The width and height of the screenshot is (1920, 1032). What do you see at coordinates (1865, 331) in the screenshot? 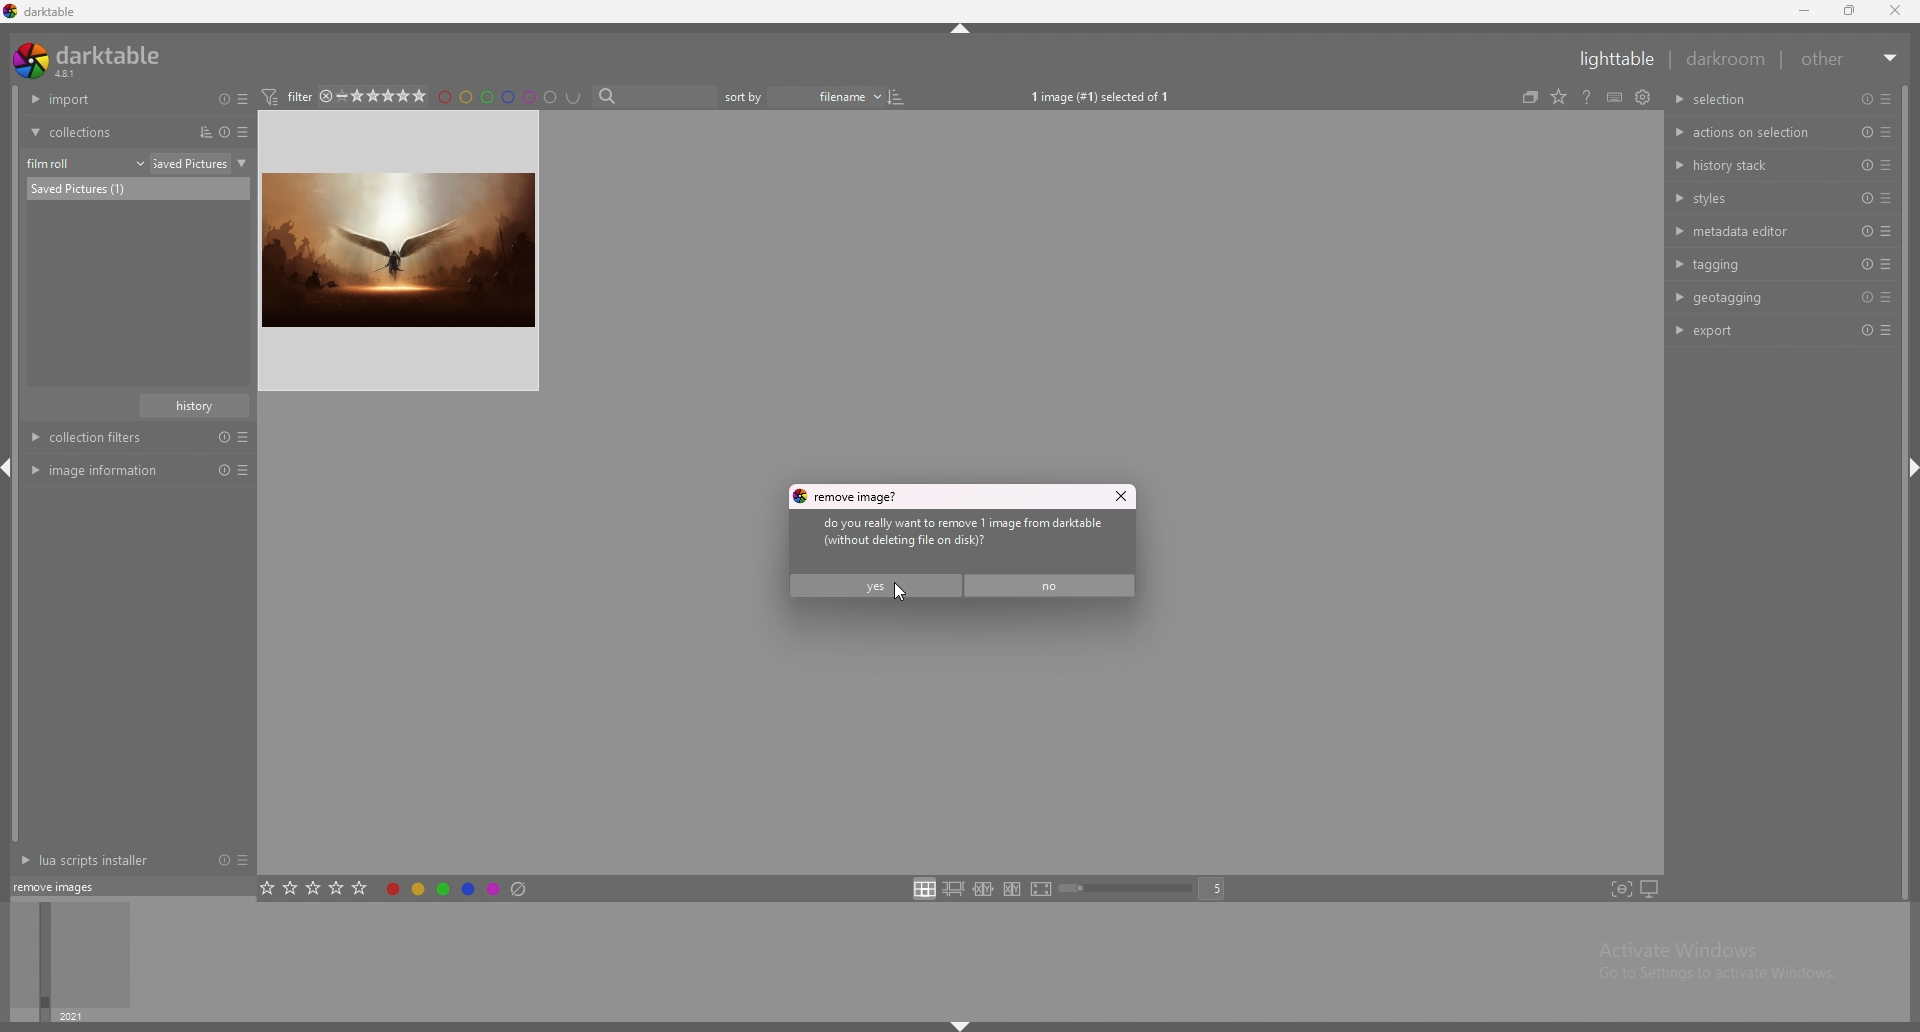
I see `reset` at bounding box center [1865, 331].